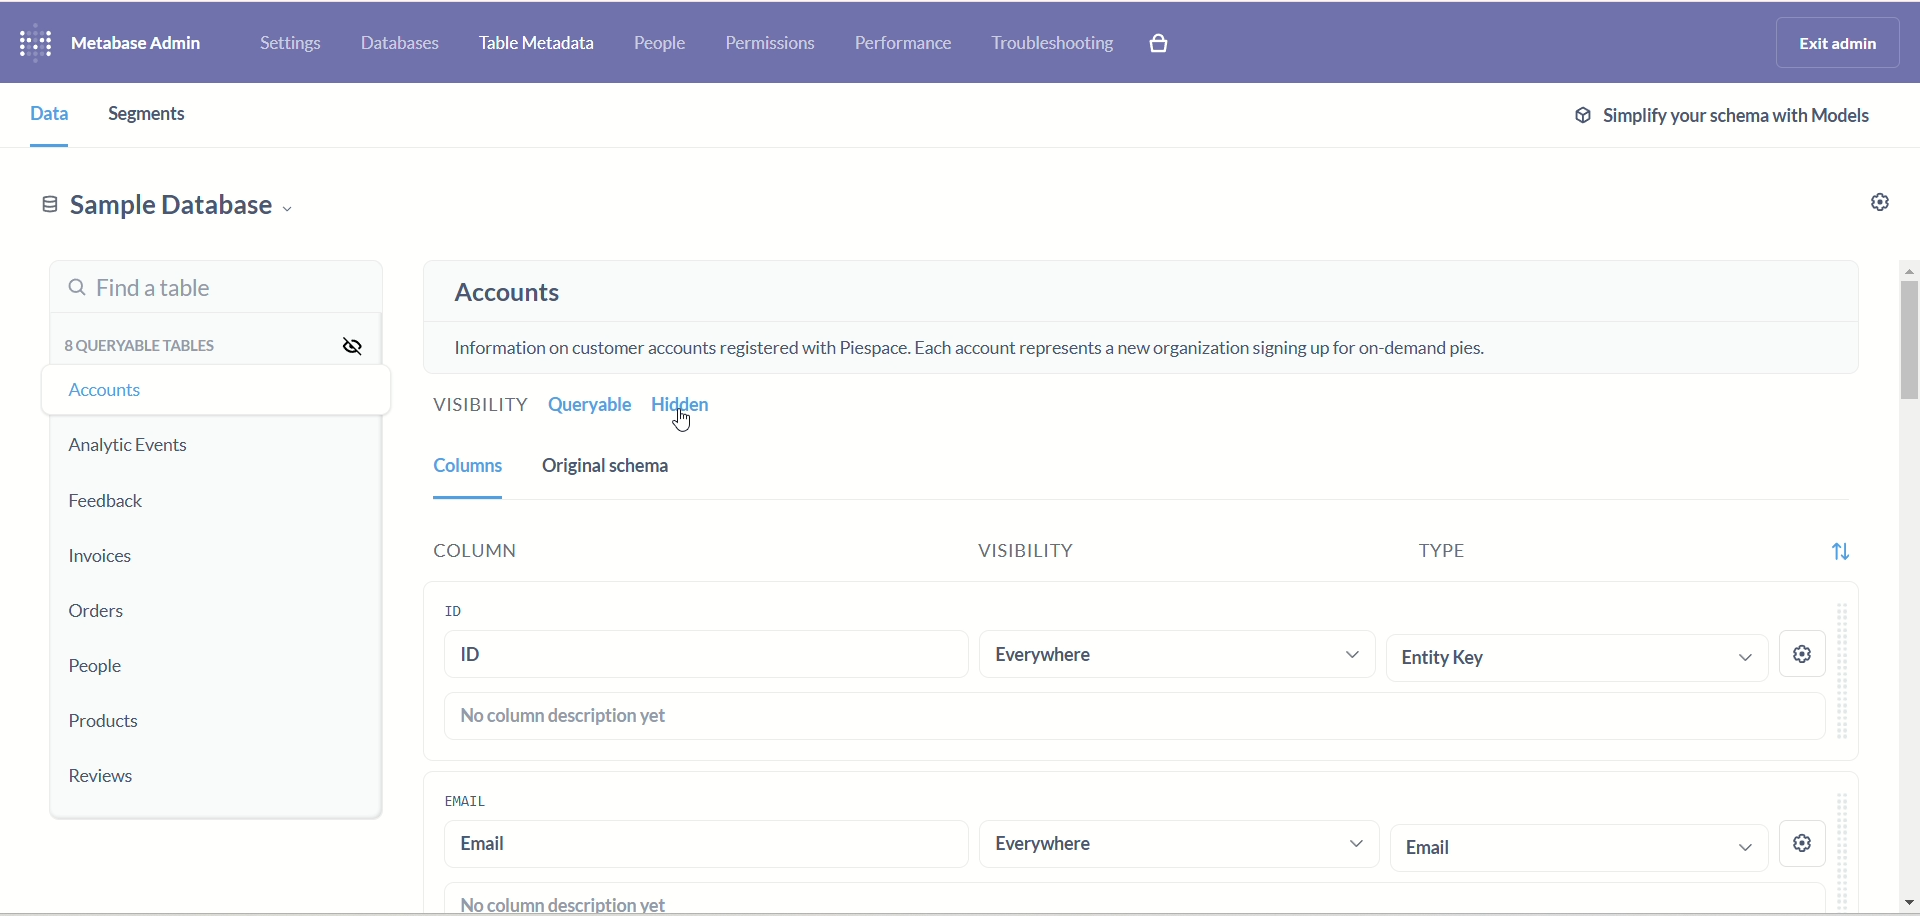 This screenshot has width=1920, height=916. Describe the element at coordinates (356, 348) in the screenshot. I see `visibility ` at that location.